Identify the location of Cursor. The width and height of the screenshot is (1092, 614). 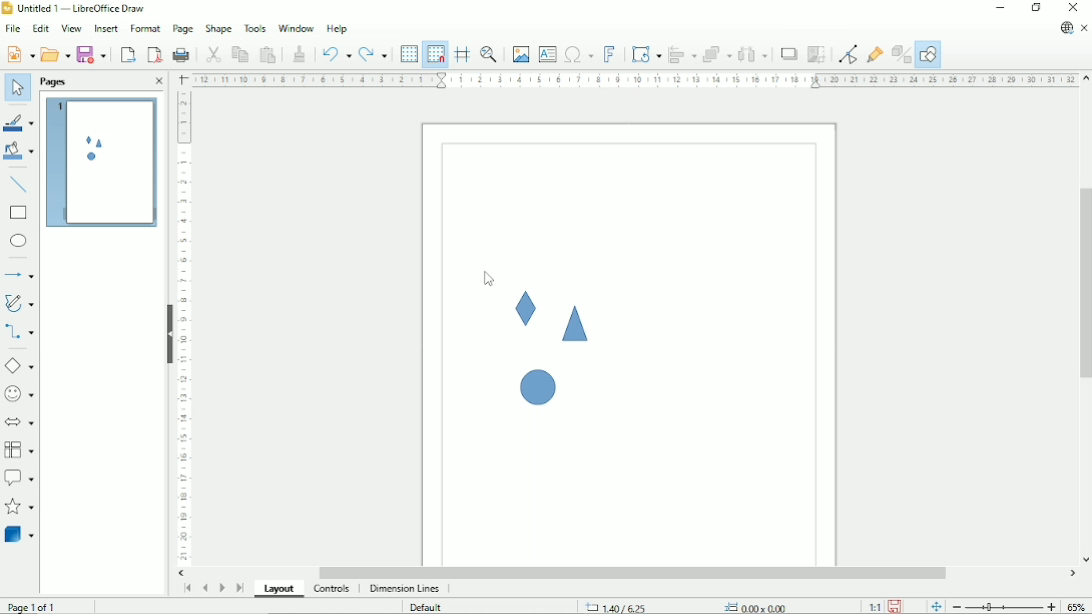
(490, 278).